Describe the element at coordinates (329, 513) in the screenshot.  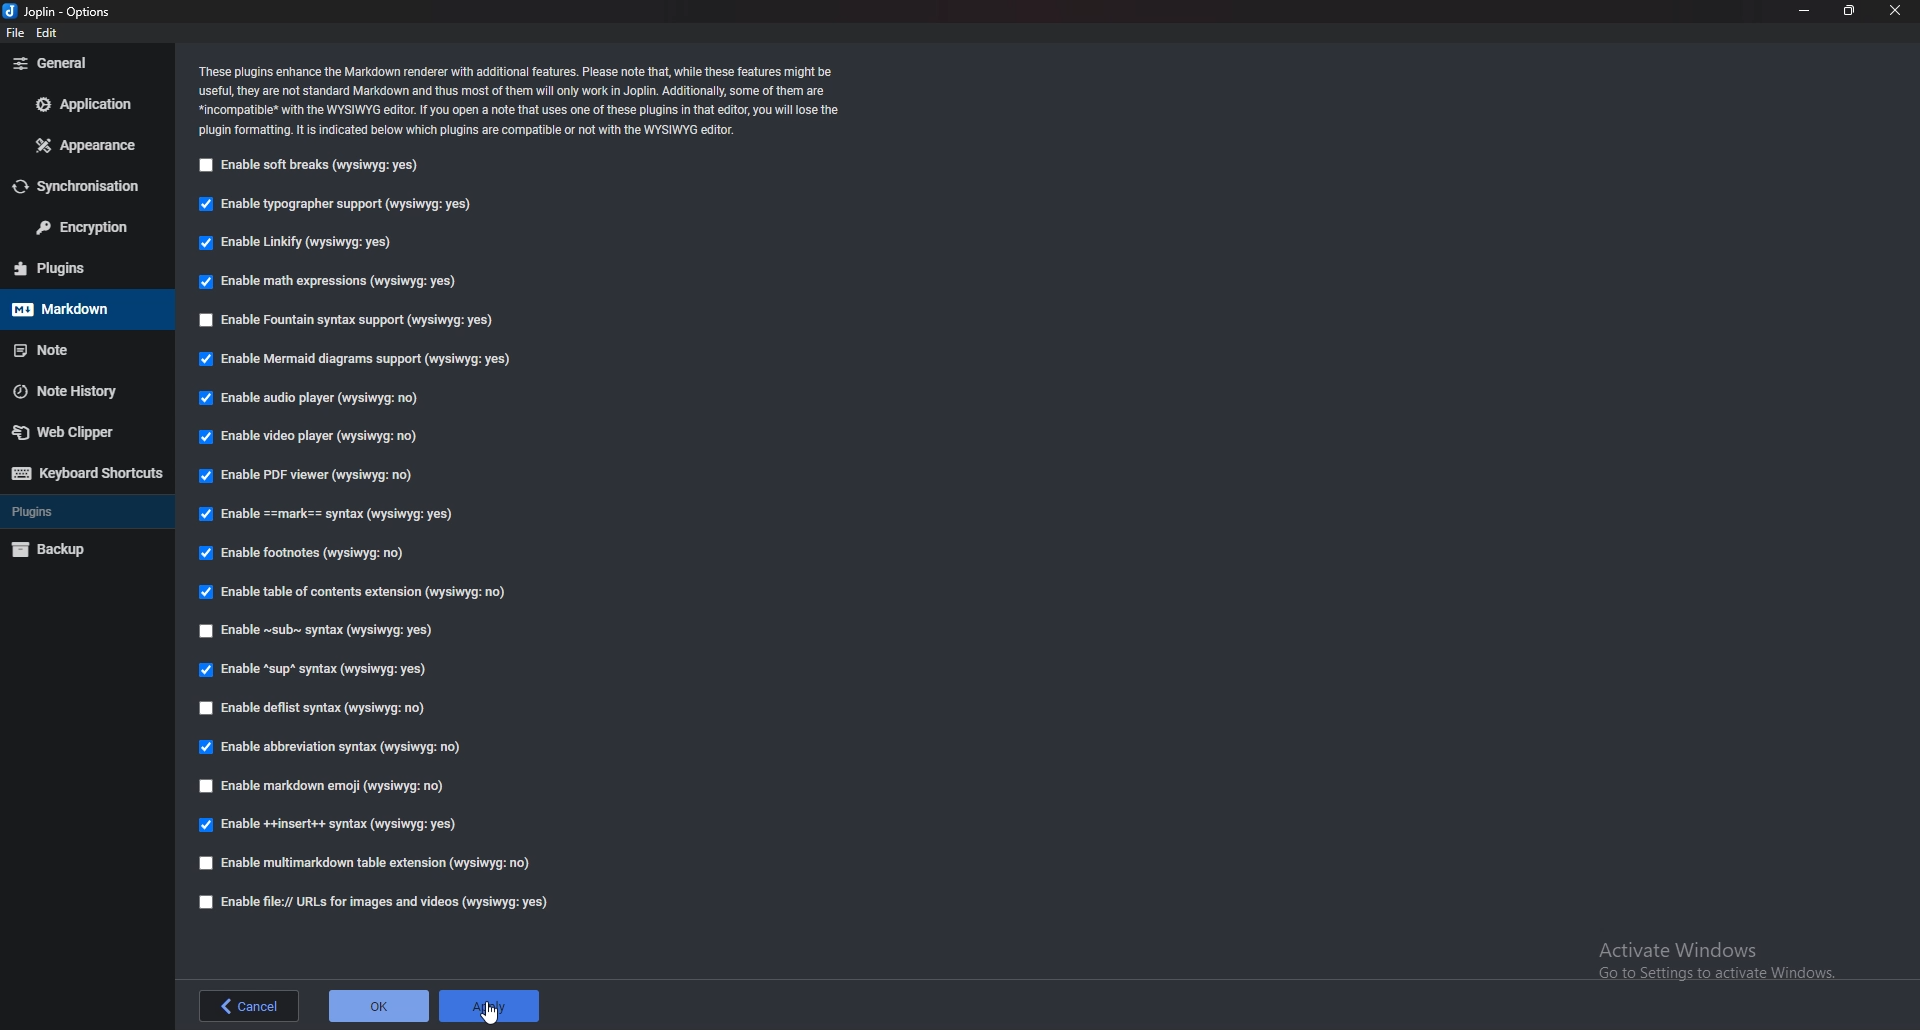
I see `enable Mark Syntax` at that location.